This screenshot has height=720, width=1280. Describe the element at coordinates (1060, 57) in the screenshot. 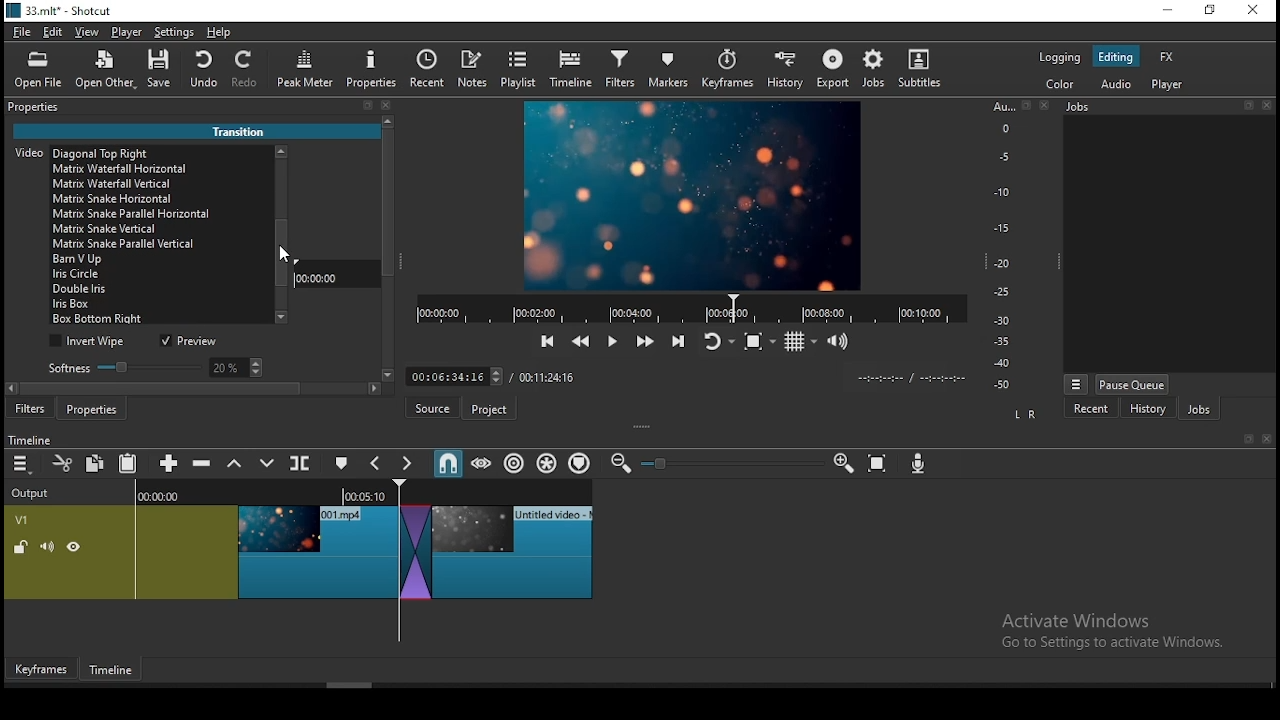

I see `color` at that location.